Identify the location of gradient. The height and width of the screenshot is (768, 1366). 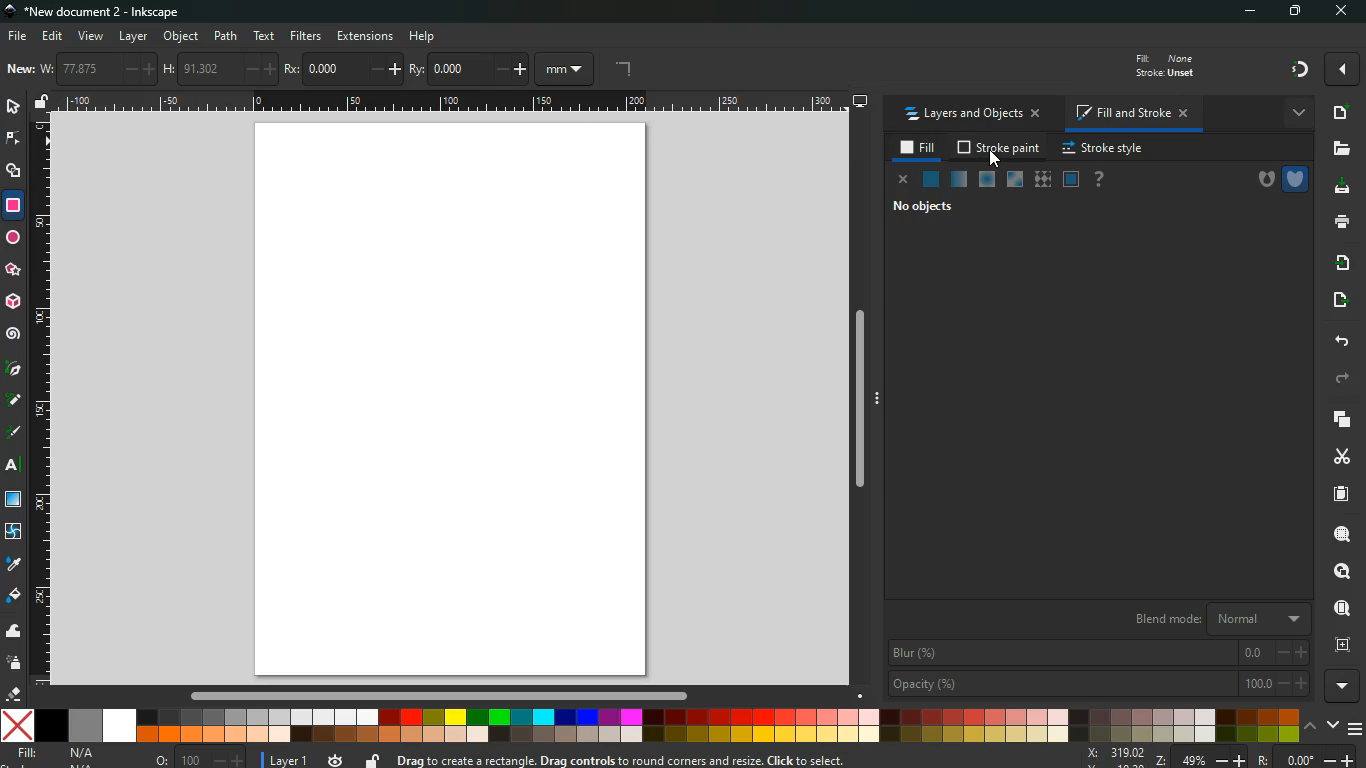
(1294, 70).